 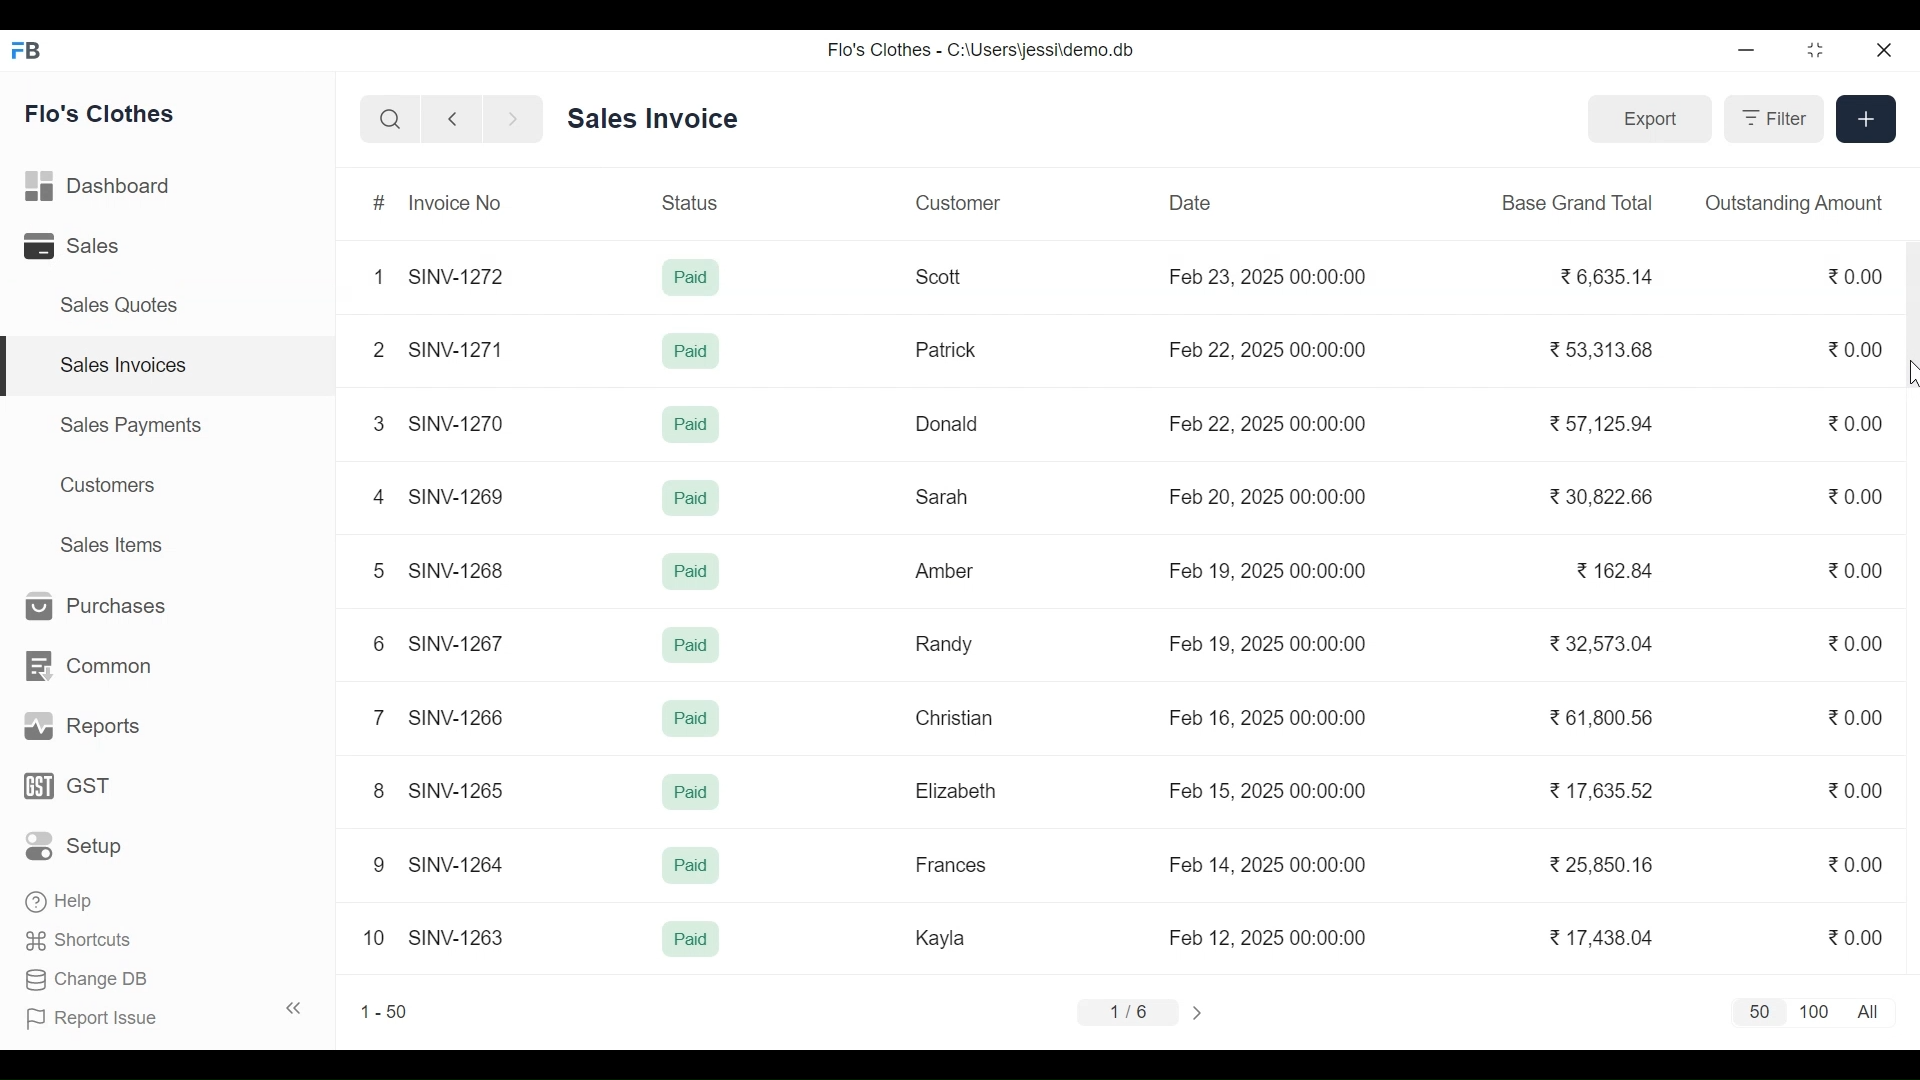 What do you see at coordinates (1267, 423) in the screenshot?
I see `Feb 22, 2025 00:00:00` at bounding box center [1267, 423].